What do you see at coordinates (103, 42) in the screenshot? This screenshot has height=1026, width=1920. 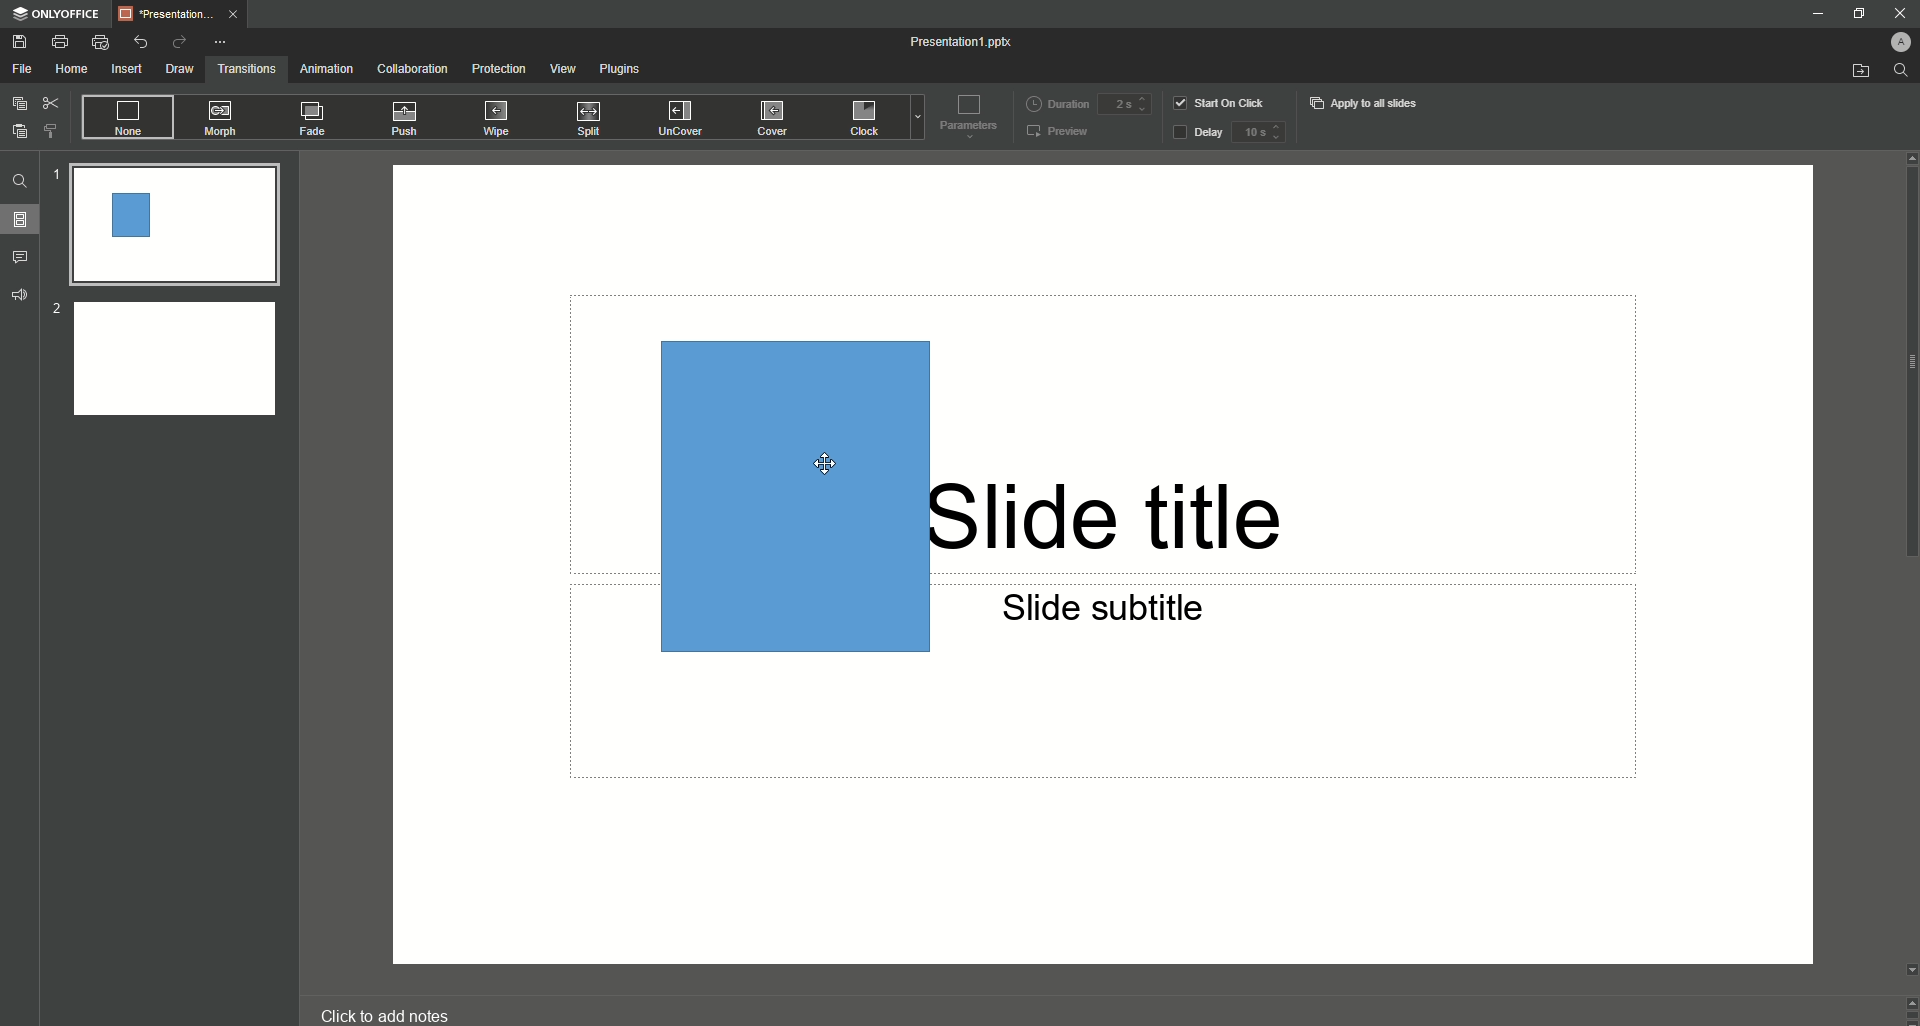 I see `Quick Print` at bounding box center [103, 42].